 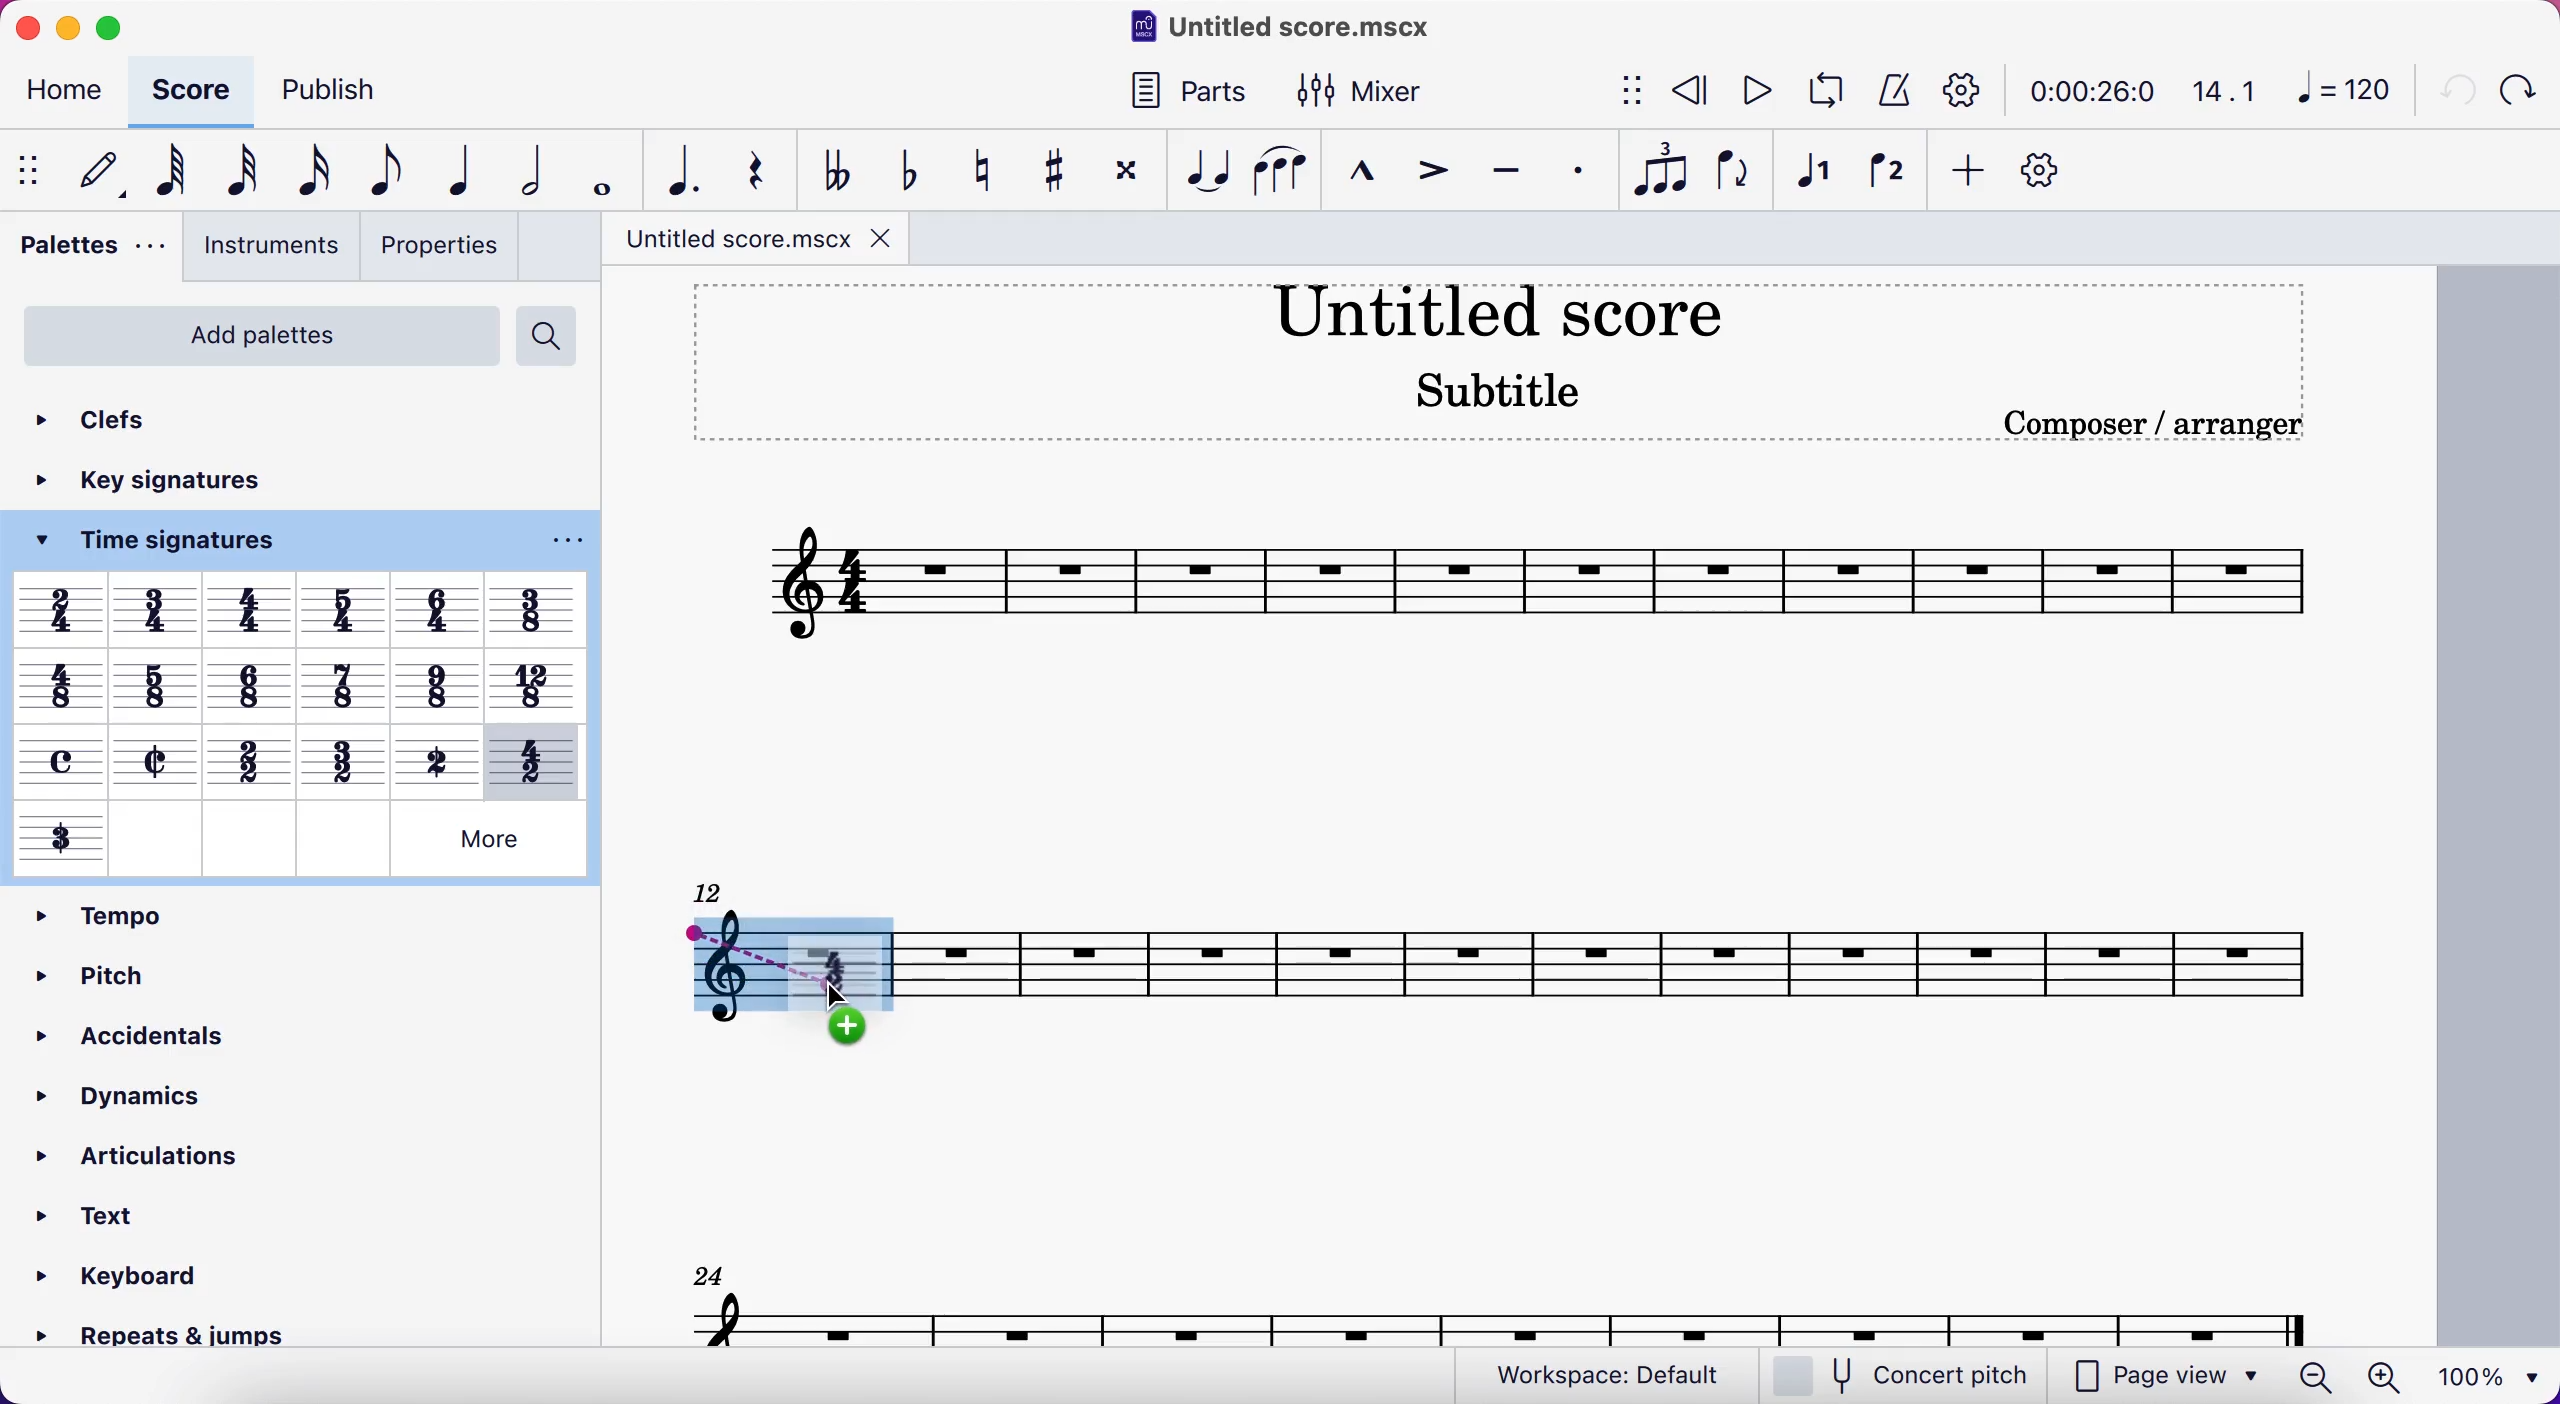 I want to click on toggle double sharp, so click(x=1125, y=165).